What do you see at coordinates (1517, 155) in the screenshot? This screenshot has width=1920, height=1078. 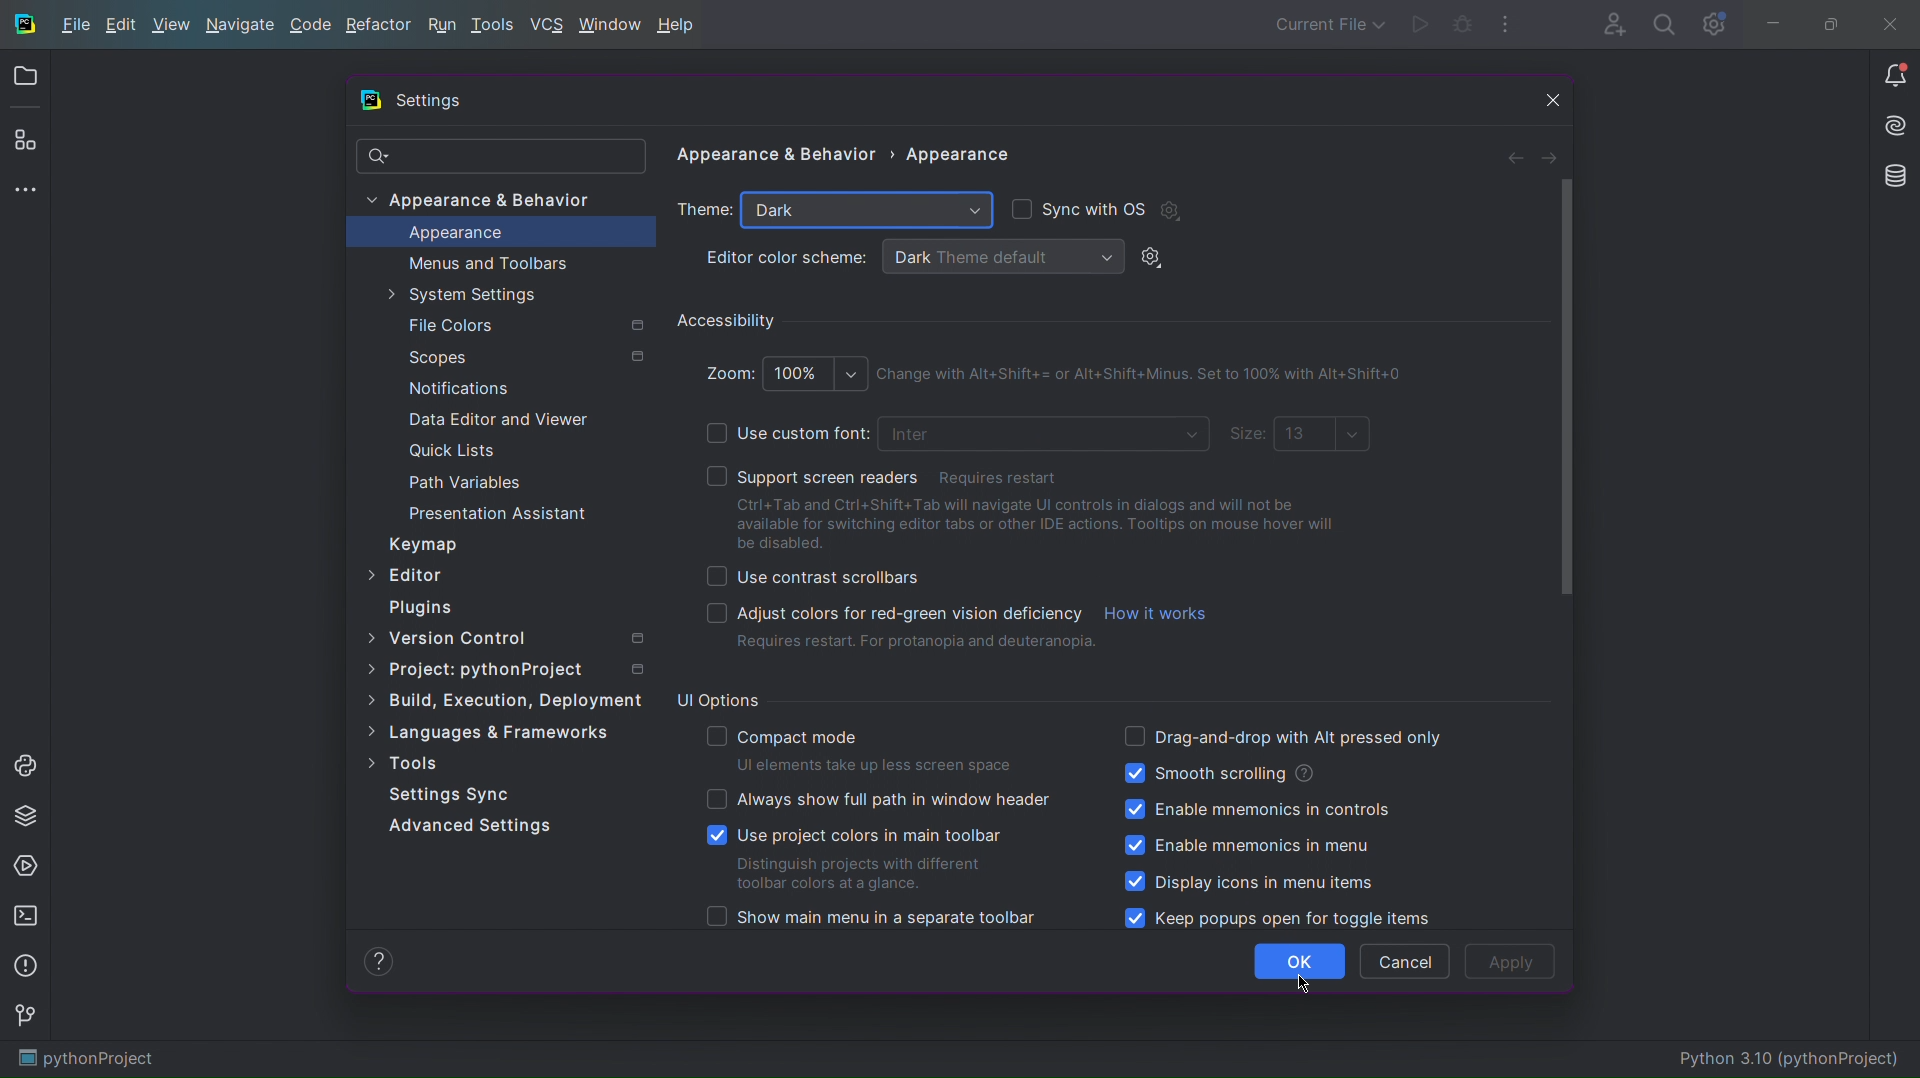 I see `Back` at bounding box center [1517, 155].